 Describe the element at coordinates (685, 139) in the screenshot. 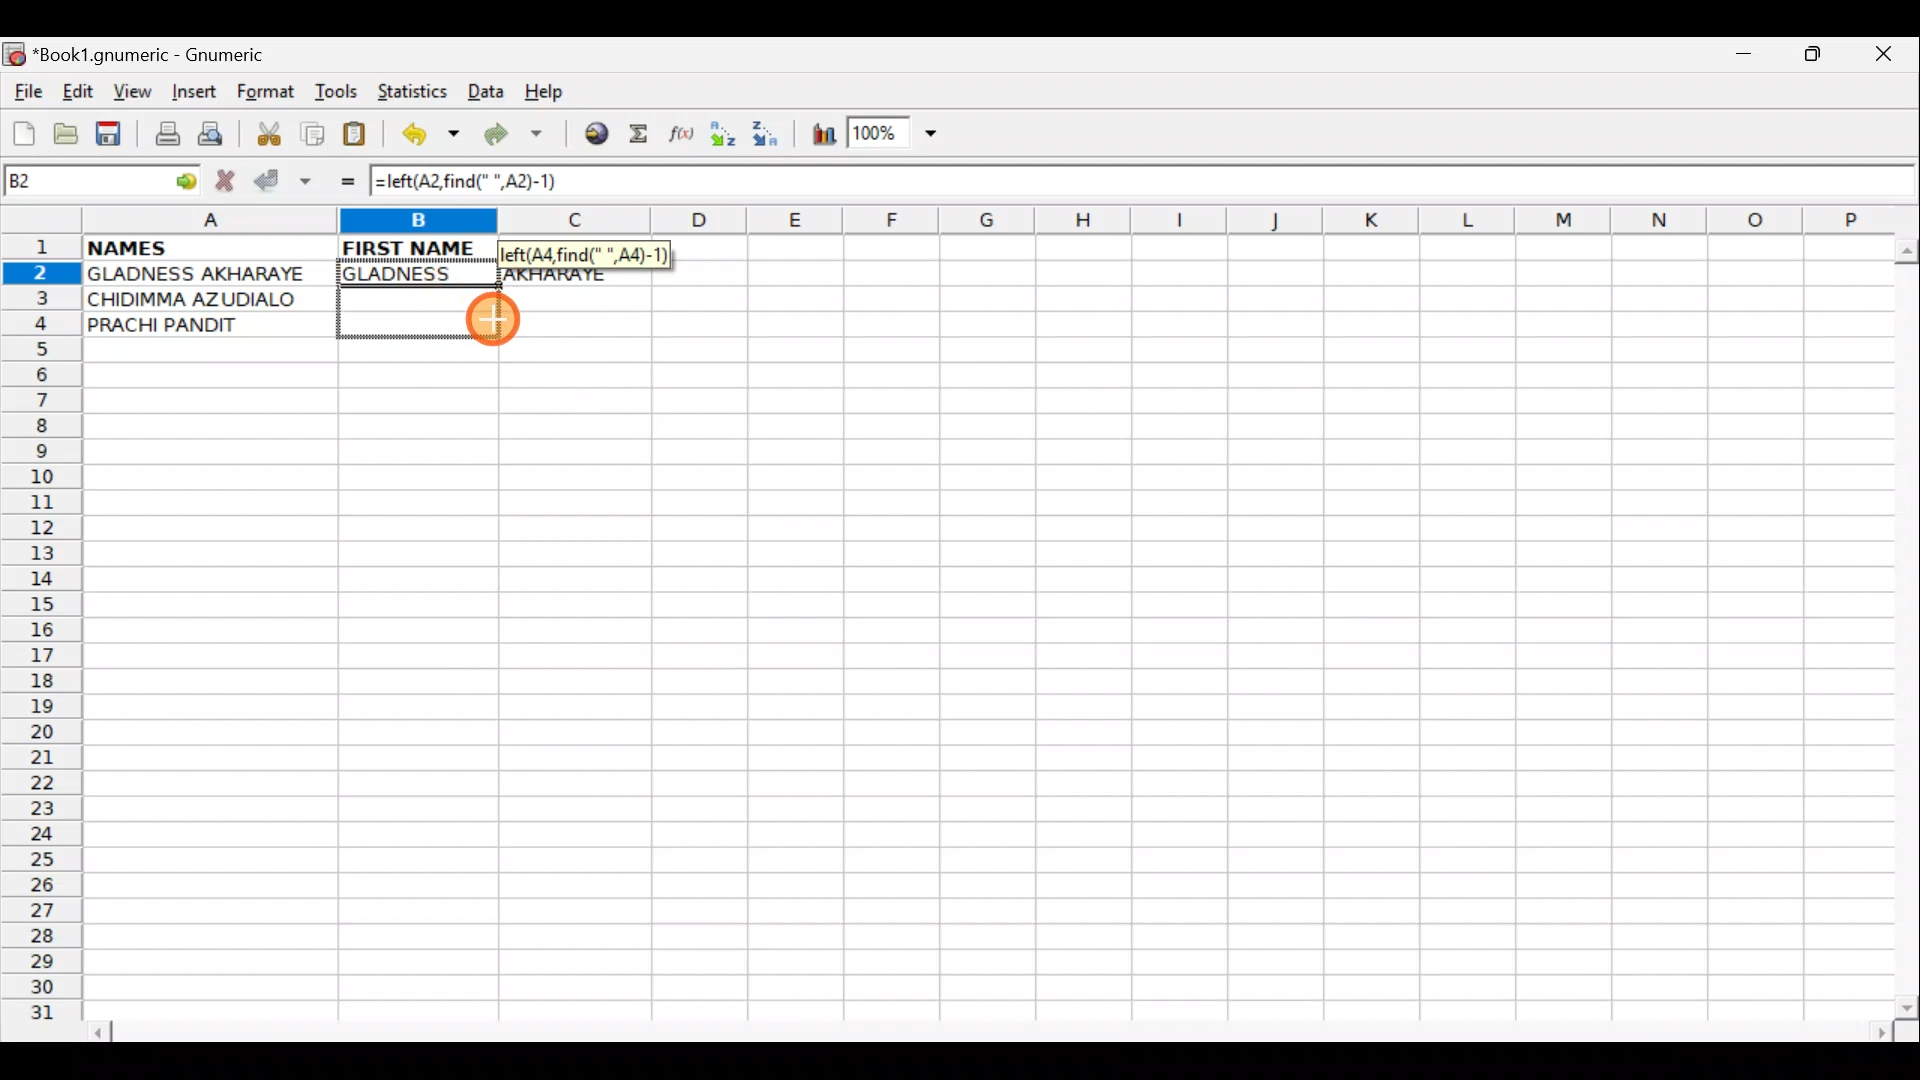

I see `Edit function in the current cell` at that location.